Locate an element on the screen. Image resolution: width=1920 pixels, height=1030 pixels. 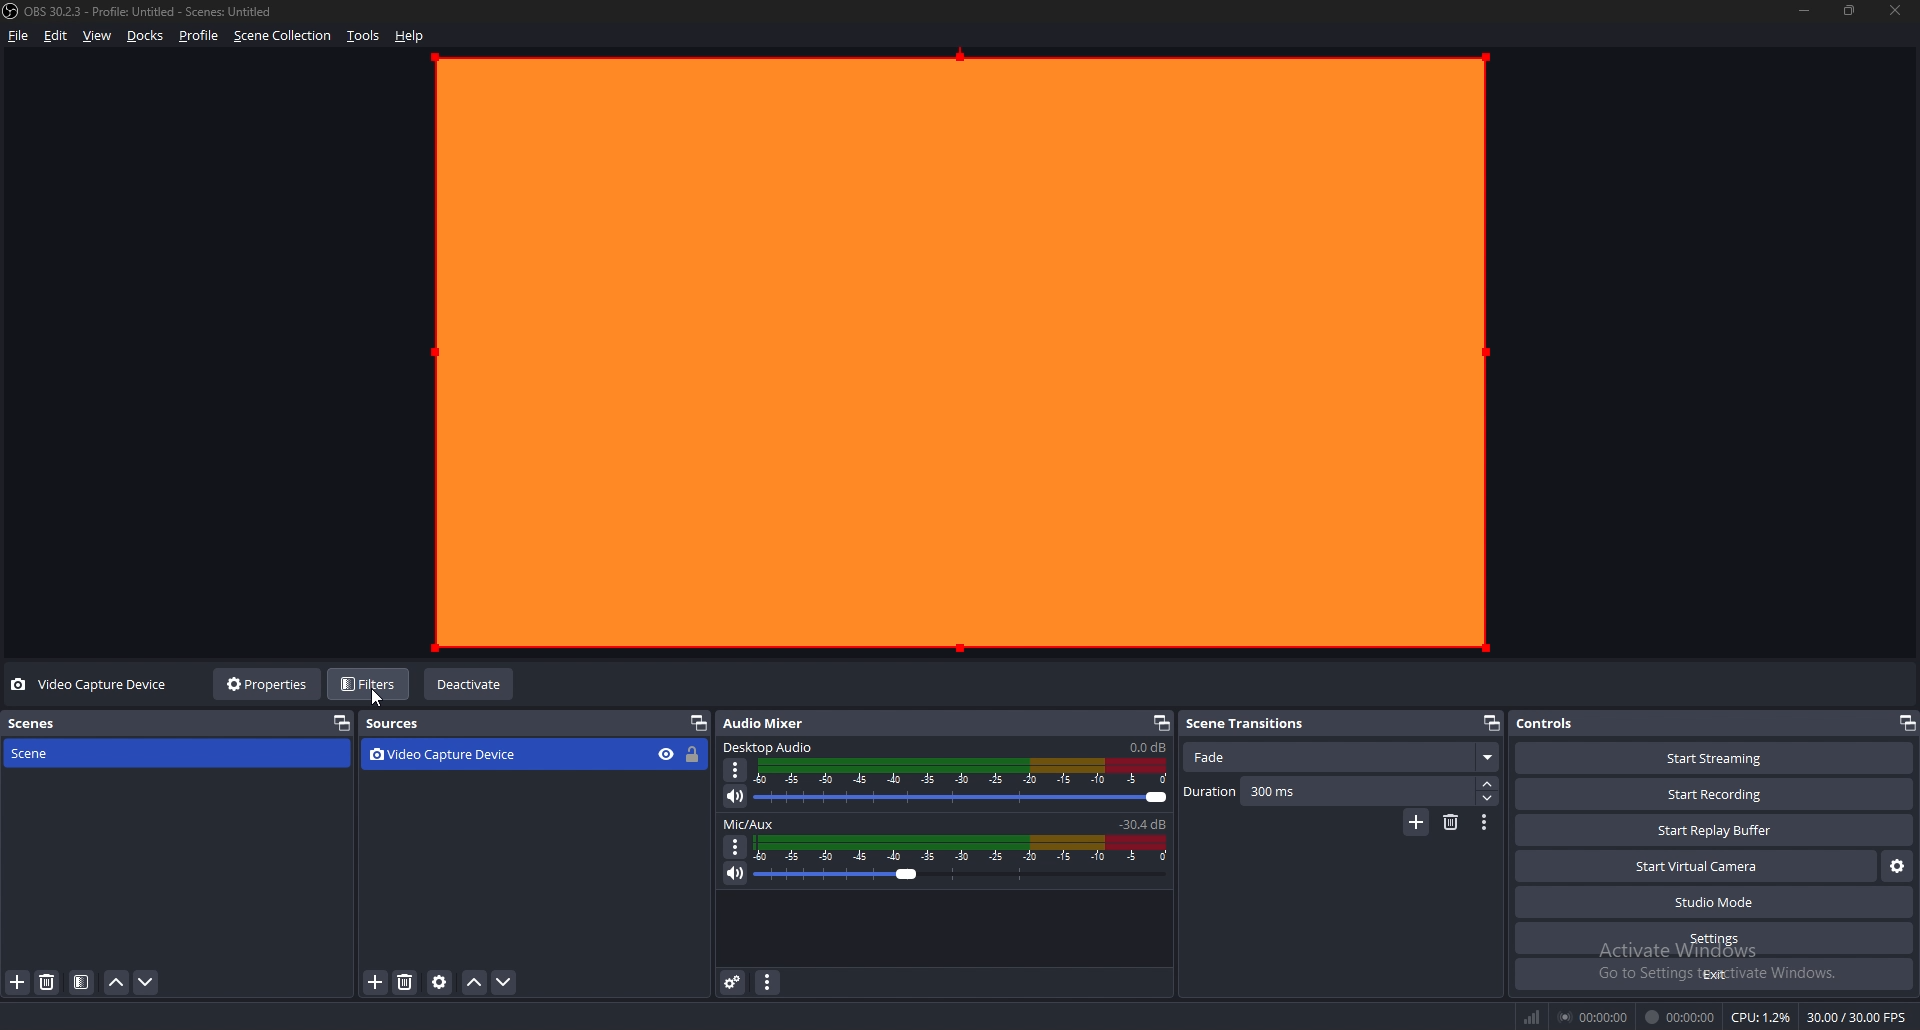
popout is located at coordinates (1491, 725).